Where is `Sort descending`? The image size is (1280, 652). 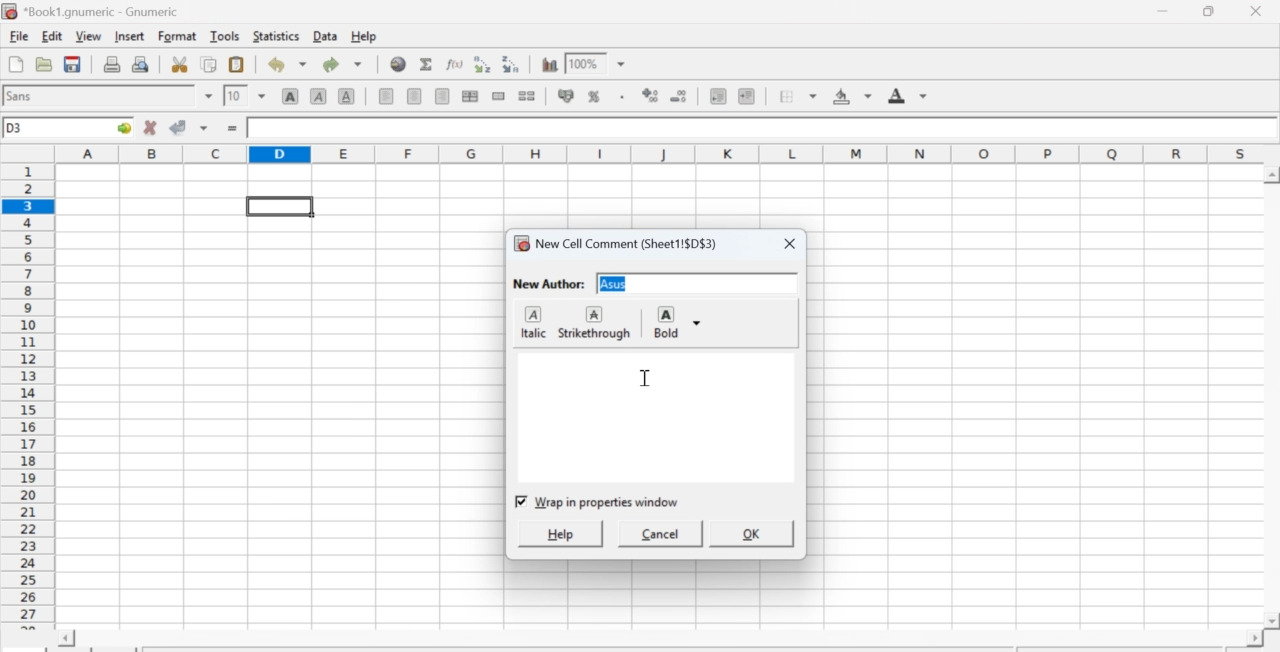 Sort descending is located at coordinates (512, 66).